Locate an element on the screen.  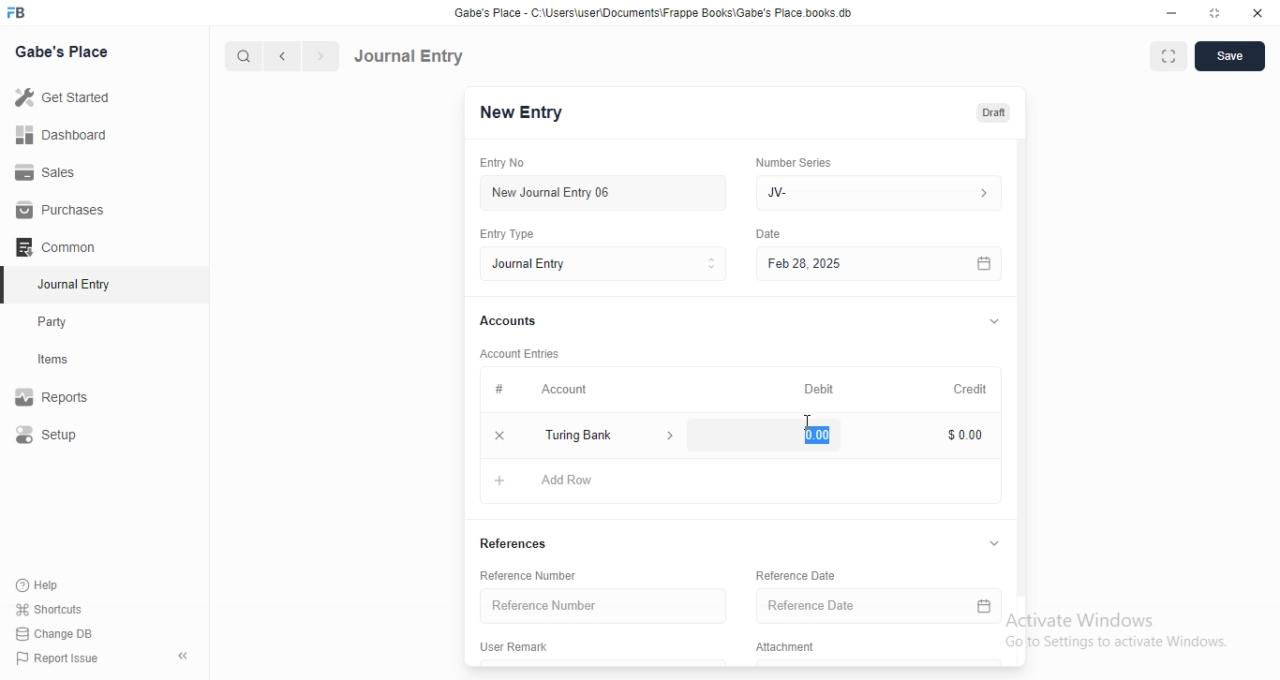
) Report Issue is located at coordinates (59, 659).